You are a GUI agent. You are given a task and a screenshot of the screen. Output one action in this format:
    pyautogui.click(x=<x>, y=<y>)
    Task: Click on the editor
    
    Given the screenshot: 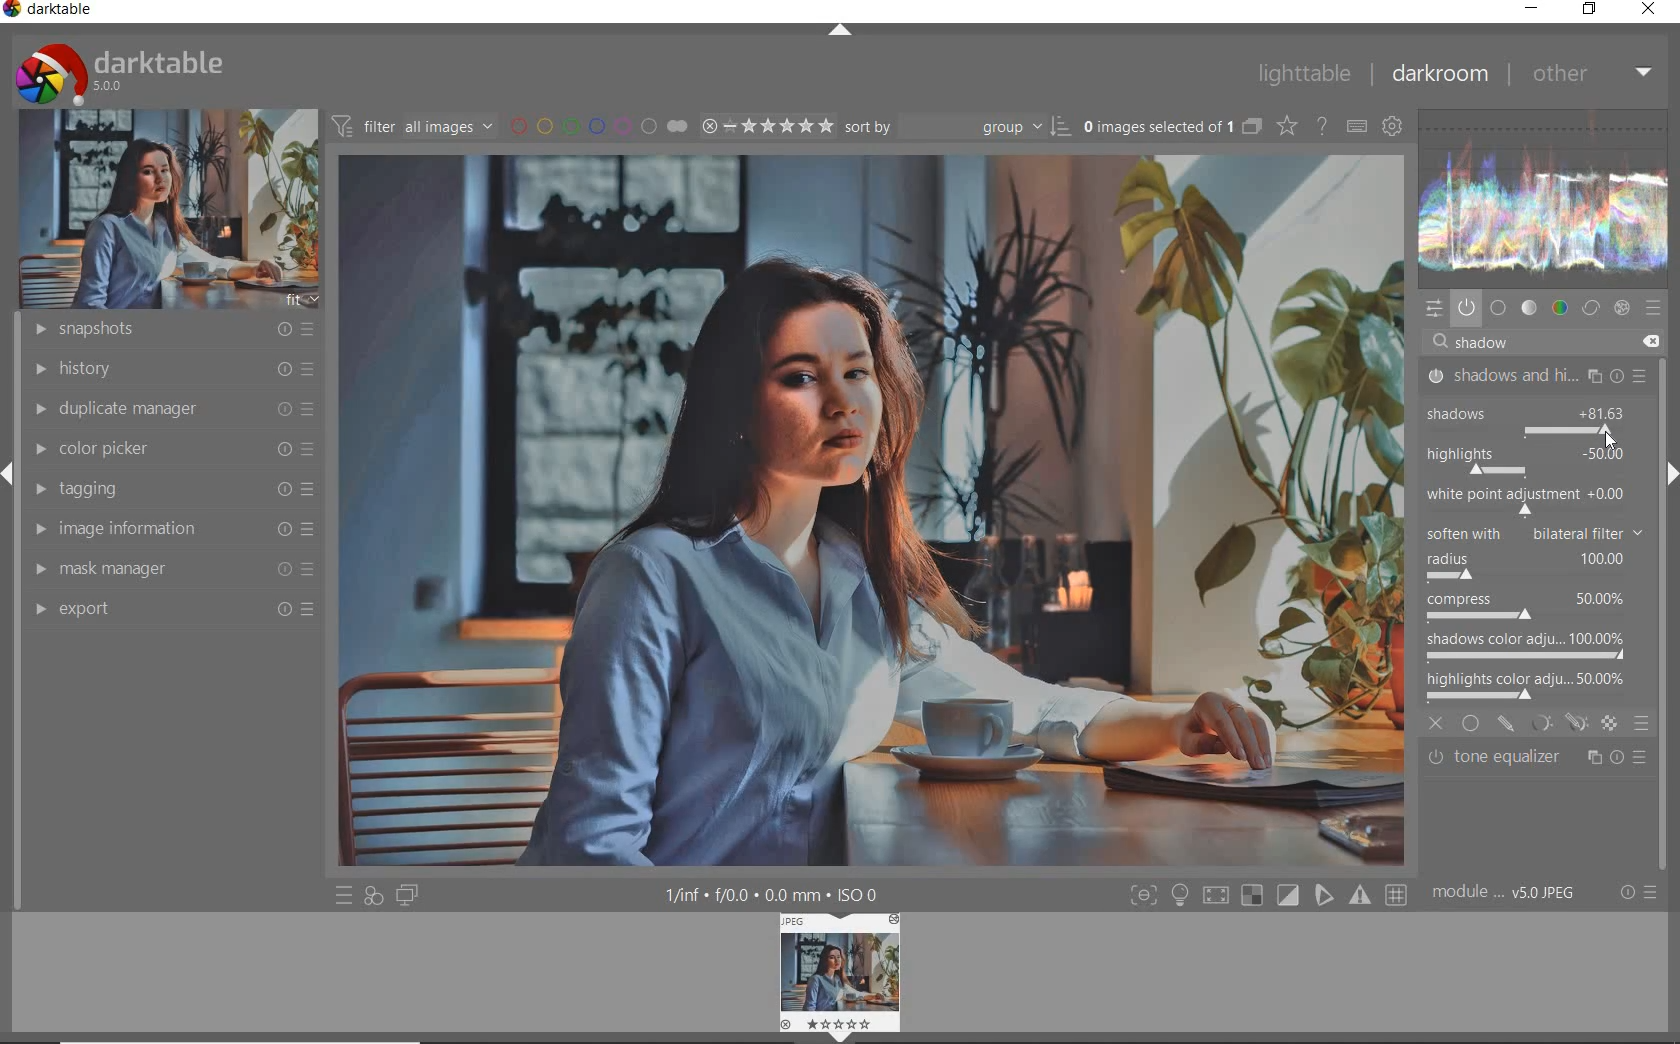 What is the action you would take?
    pyautogui.click(x=1456, y=342)
    